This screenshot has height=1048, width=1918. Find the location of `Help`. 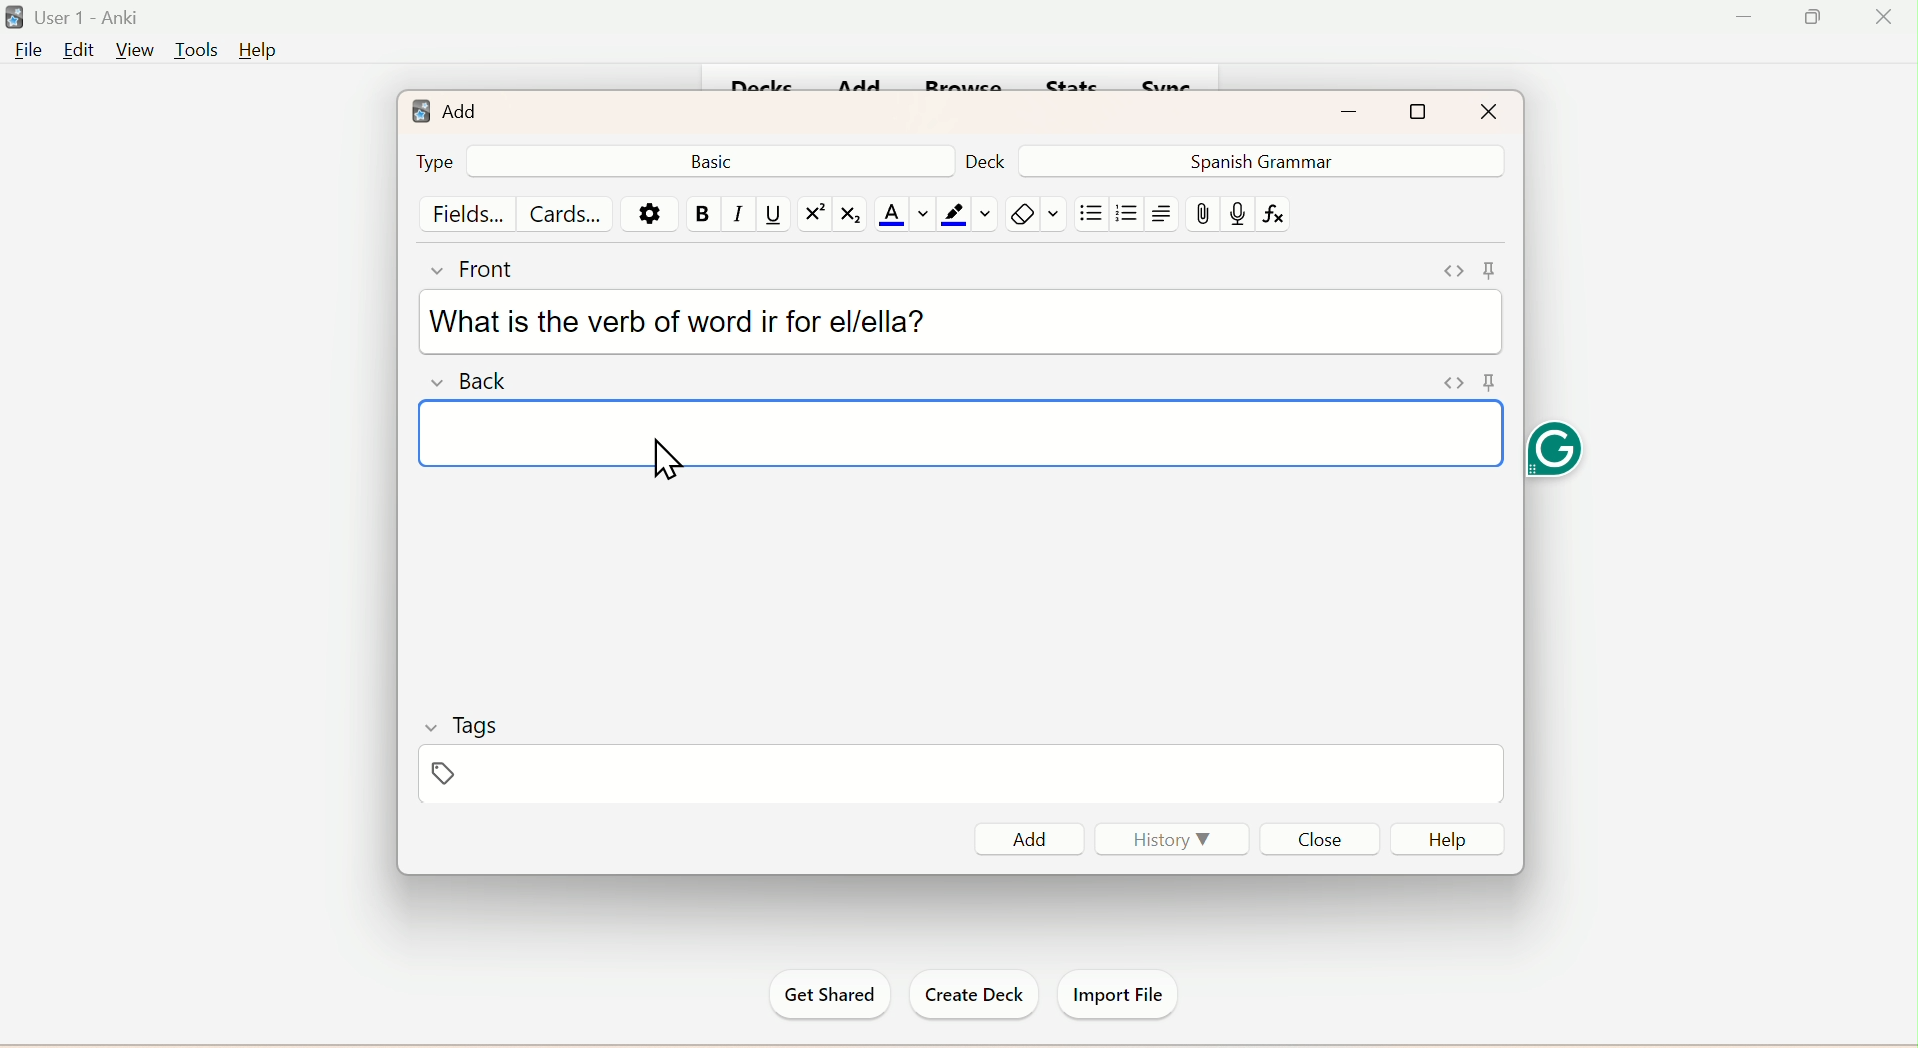

Help is located at coordinates (256, 51).